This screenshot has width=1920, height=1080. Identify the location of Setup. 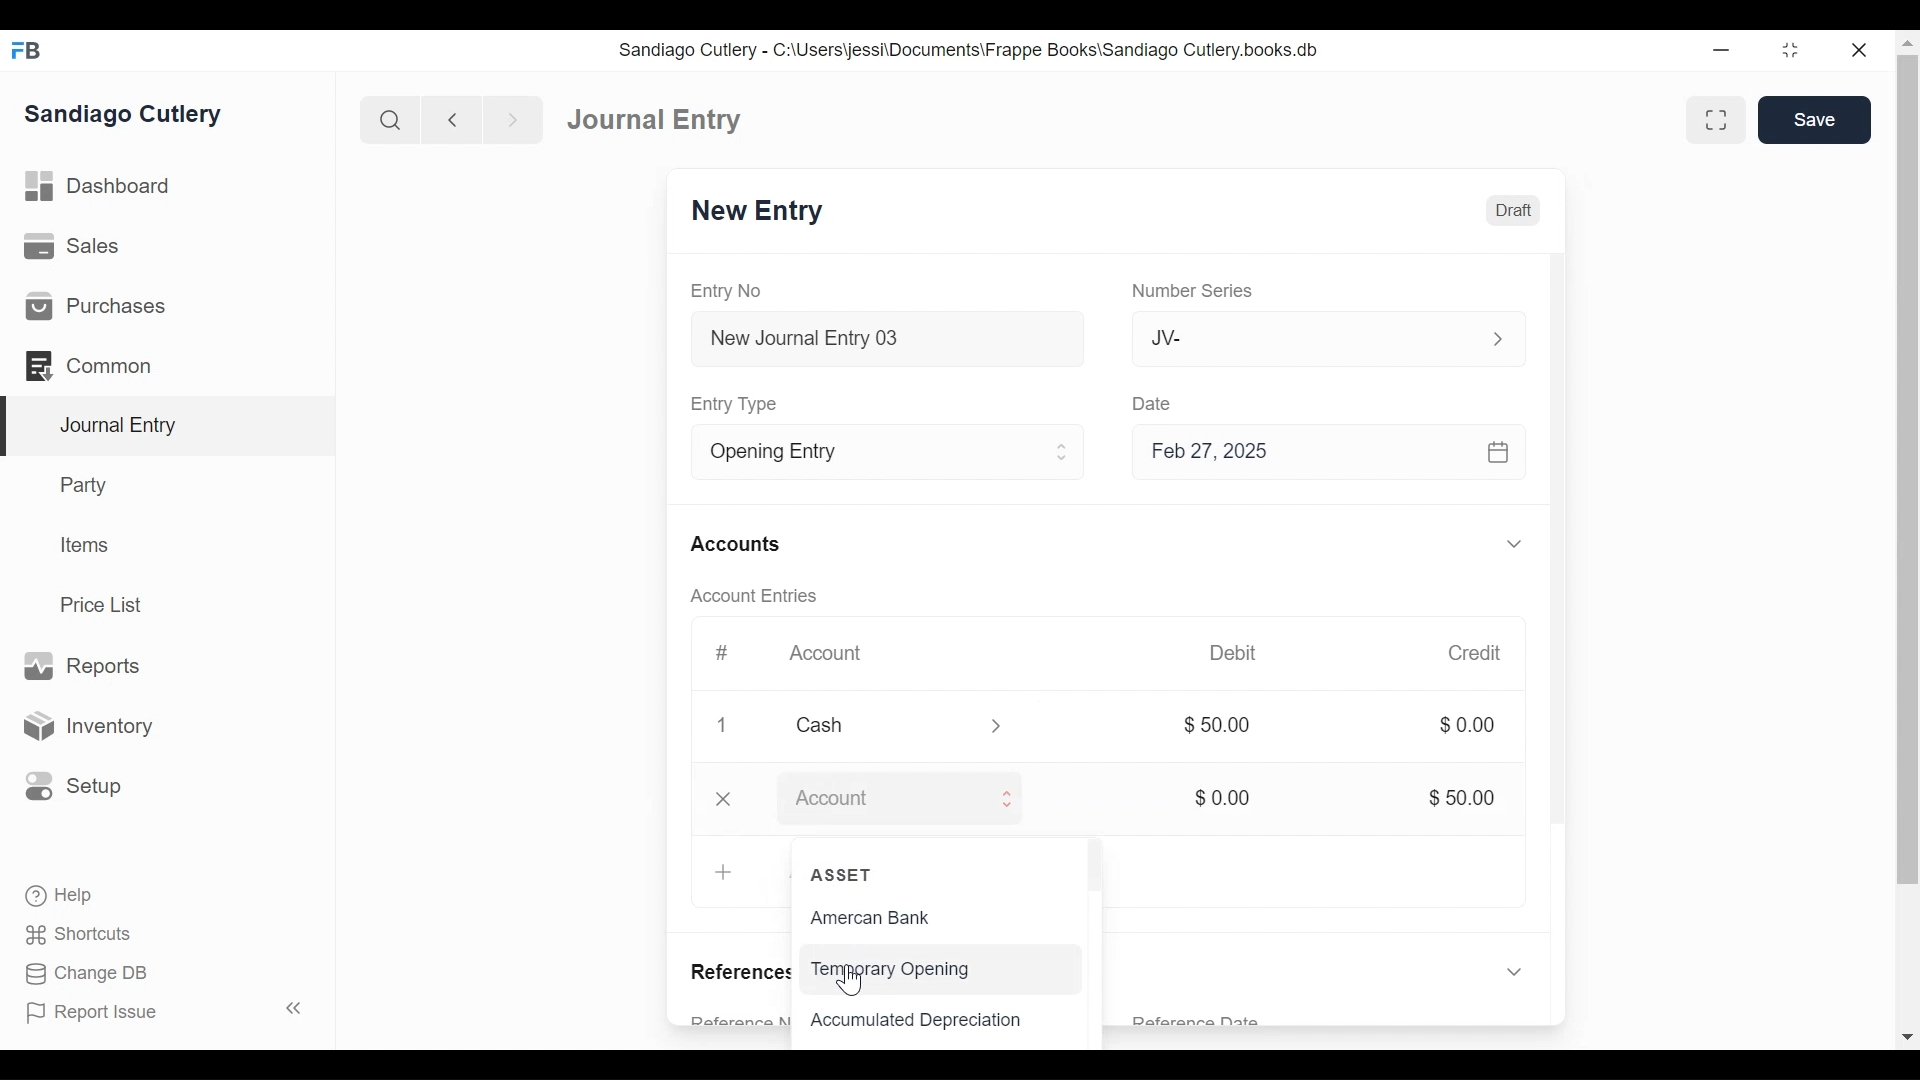
(74, 787).